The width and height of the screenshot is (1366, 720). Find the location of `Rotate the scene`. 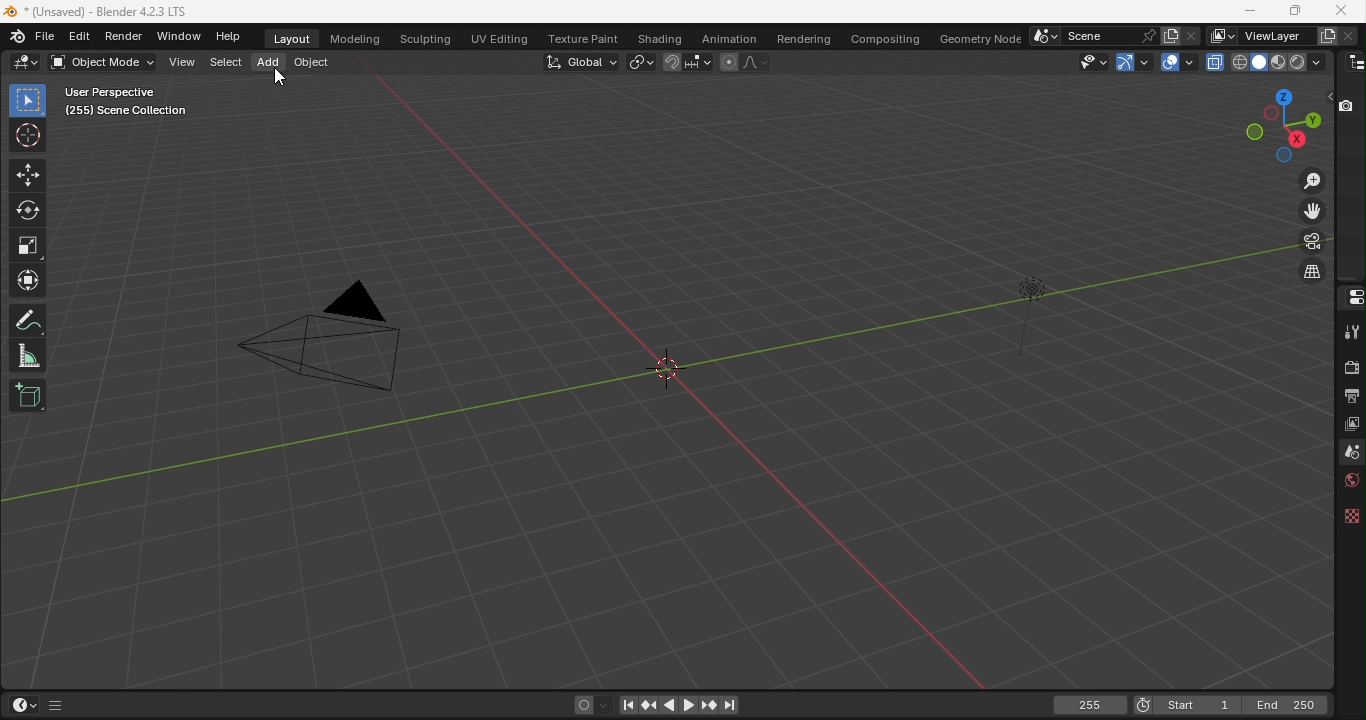

Rotate the scene is located at coordinates (1273, 114).